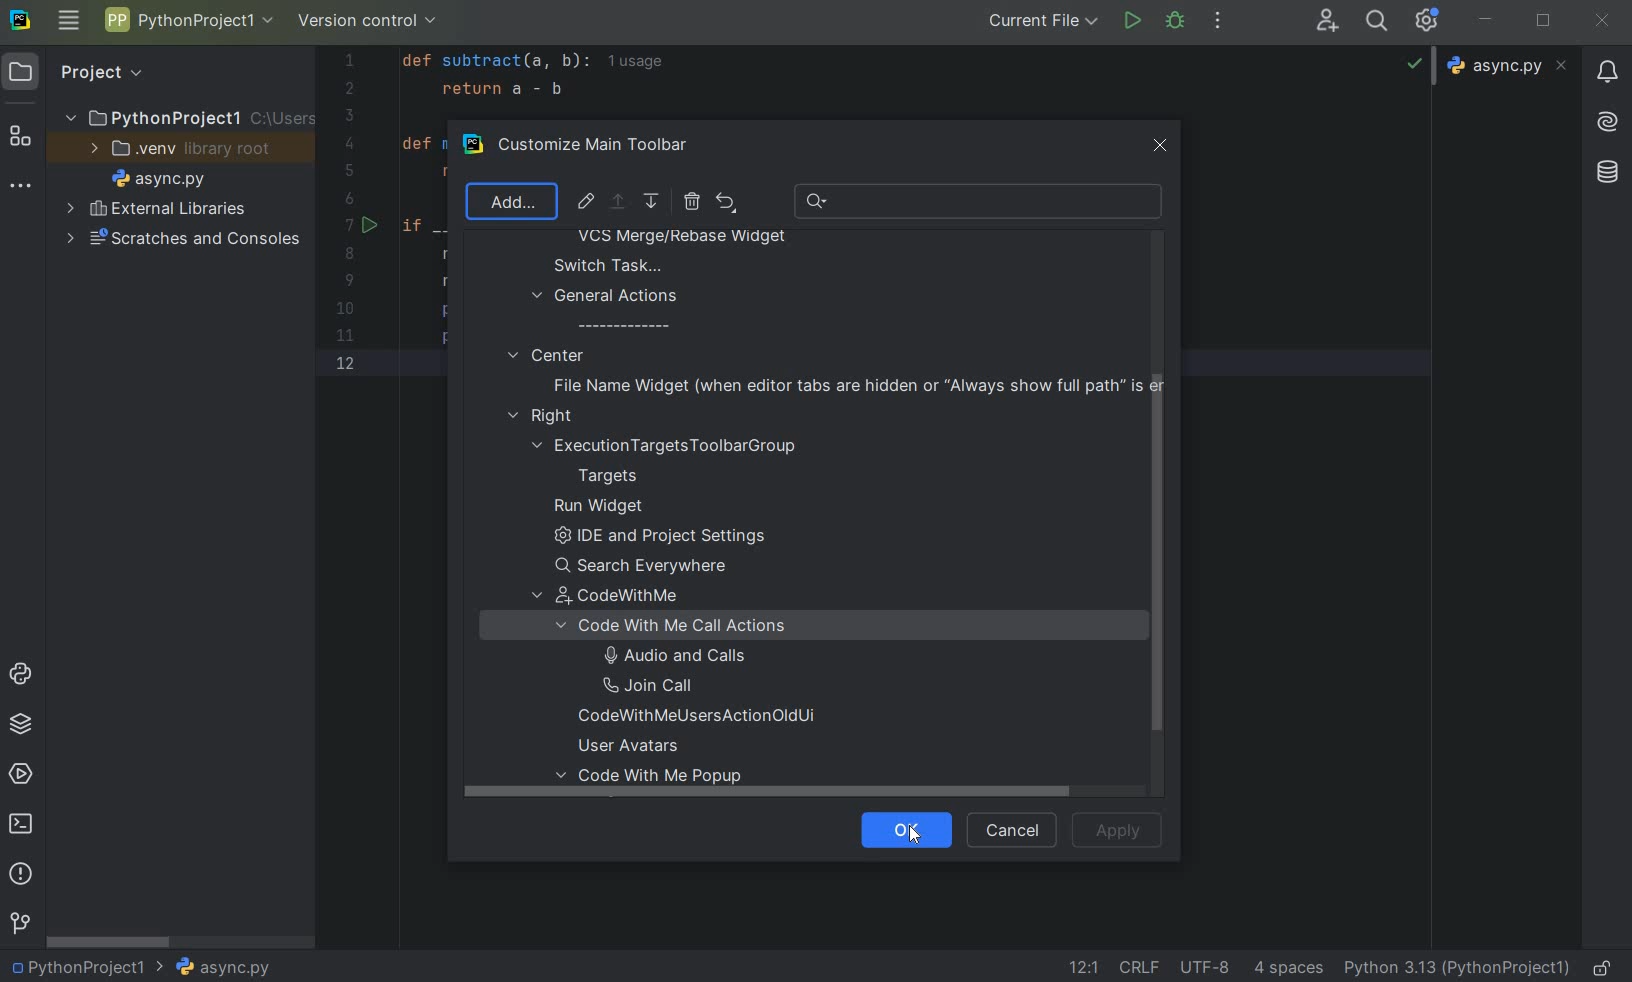 This screenshot has width=1632, height=982. What do you see at coordinates (22, 21) in the screenshot?
I see `SYSTEM LOGO` at bounding box center [22, 21].